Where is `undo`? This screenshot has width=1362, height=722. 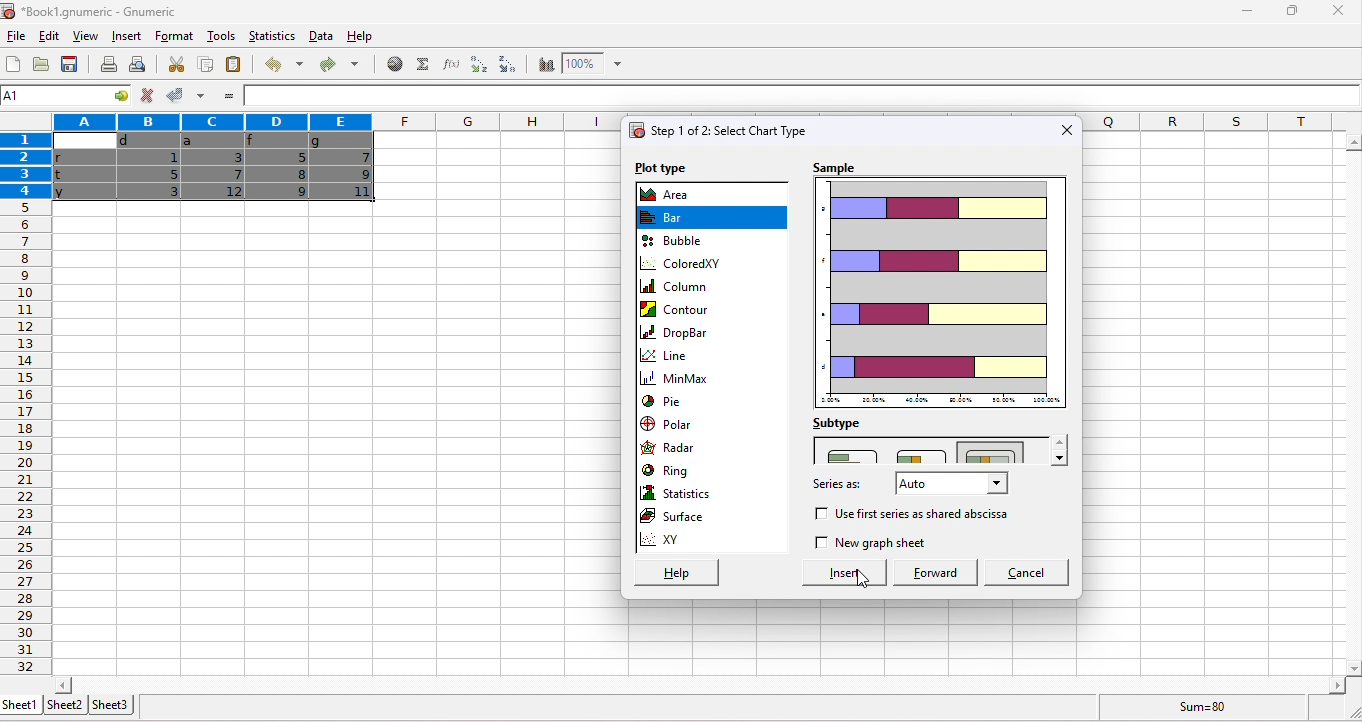
undo is located at coordinates (282, 63).